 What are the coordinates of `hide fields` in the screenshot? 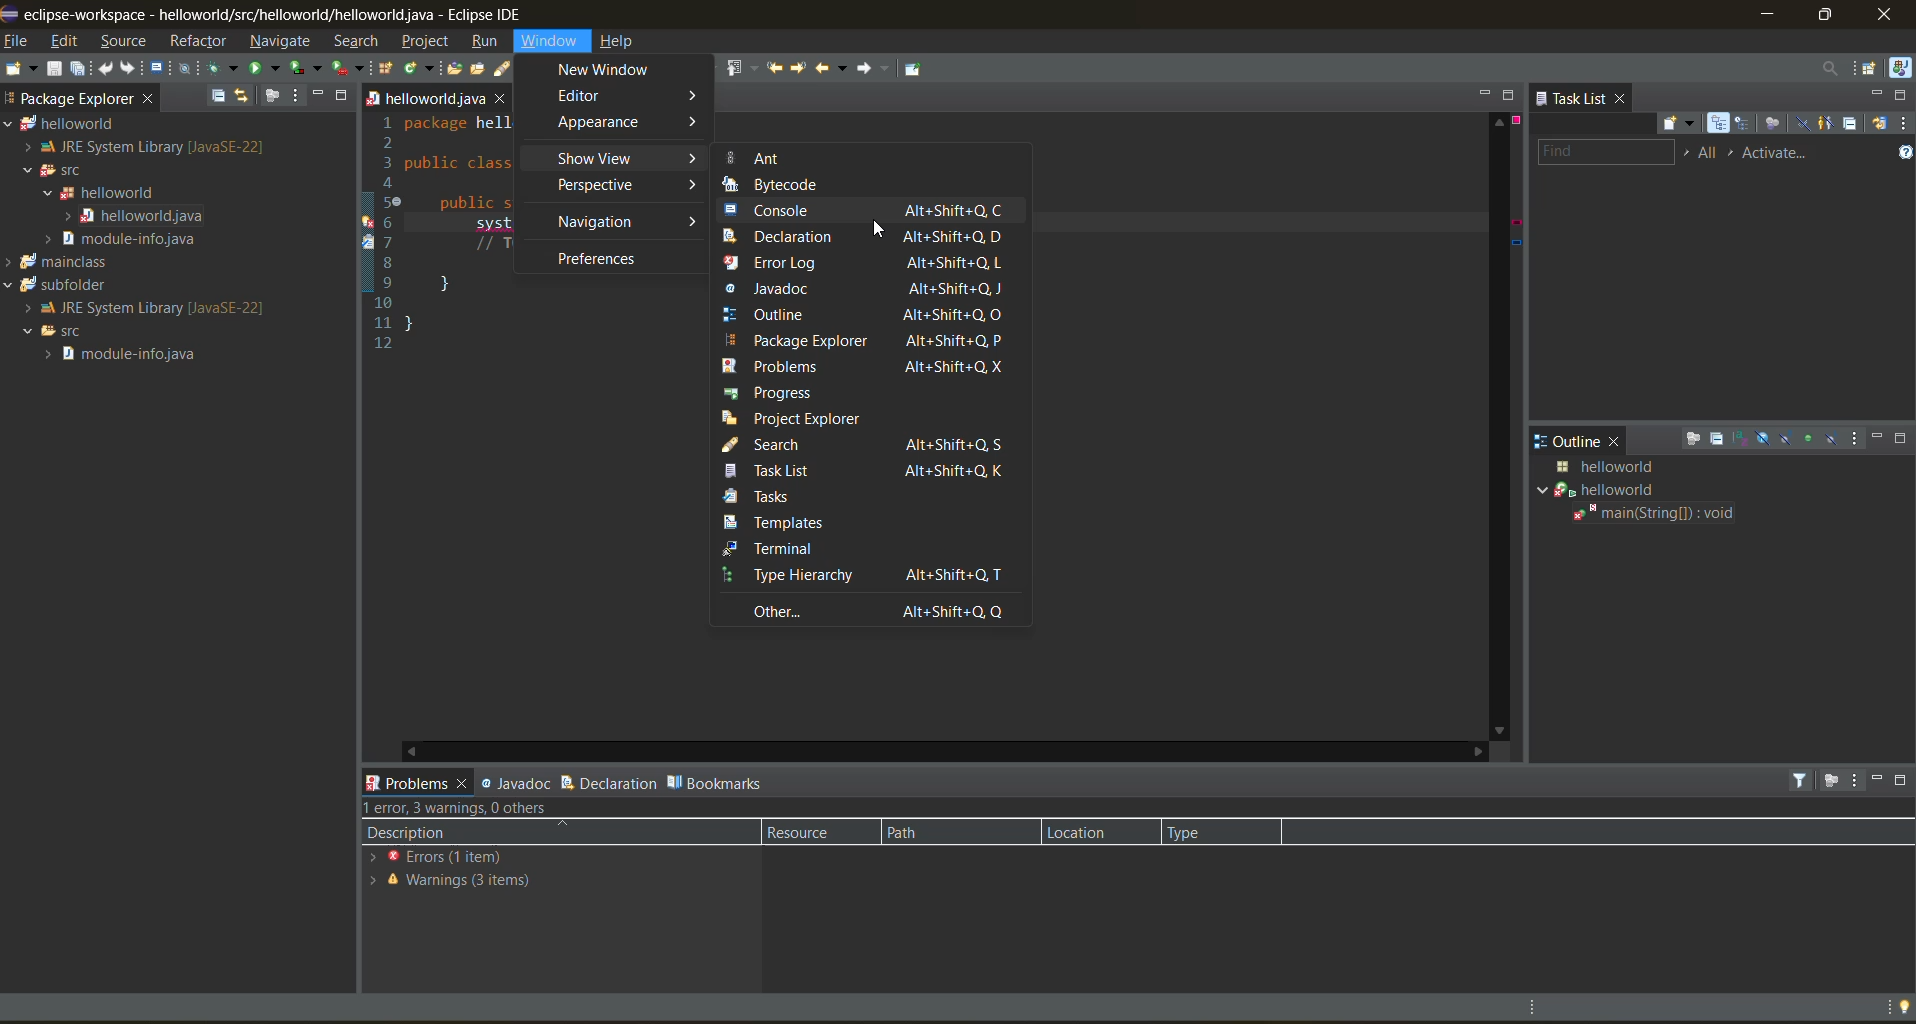 It's located at (1769, 440).